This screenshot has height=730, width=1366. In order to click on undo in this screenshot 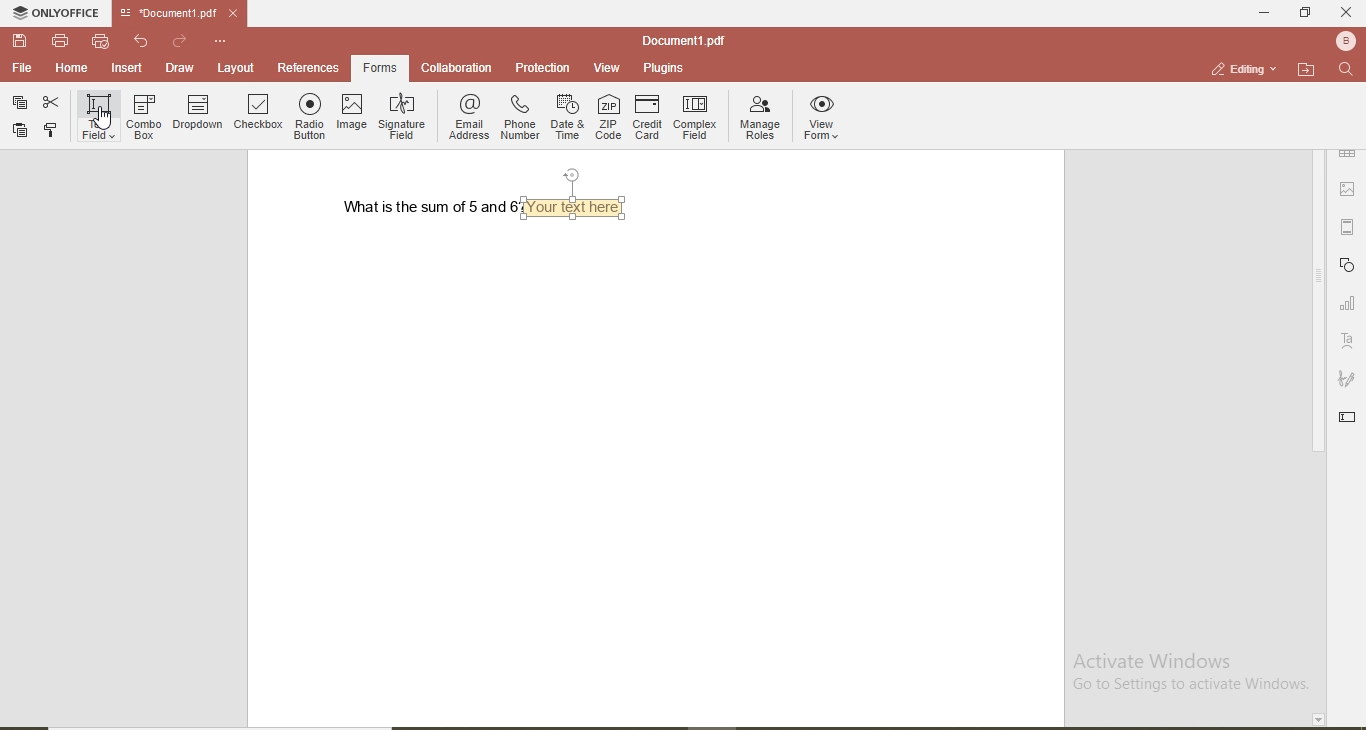, I will do `click(140, 40)`.